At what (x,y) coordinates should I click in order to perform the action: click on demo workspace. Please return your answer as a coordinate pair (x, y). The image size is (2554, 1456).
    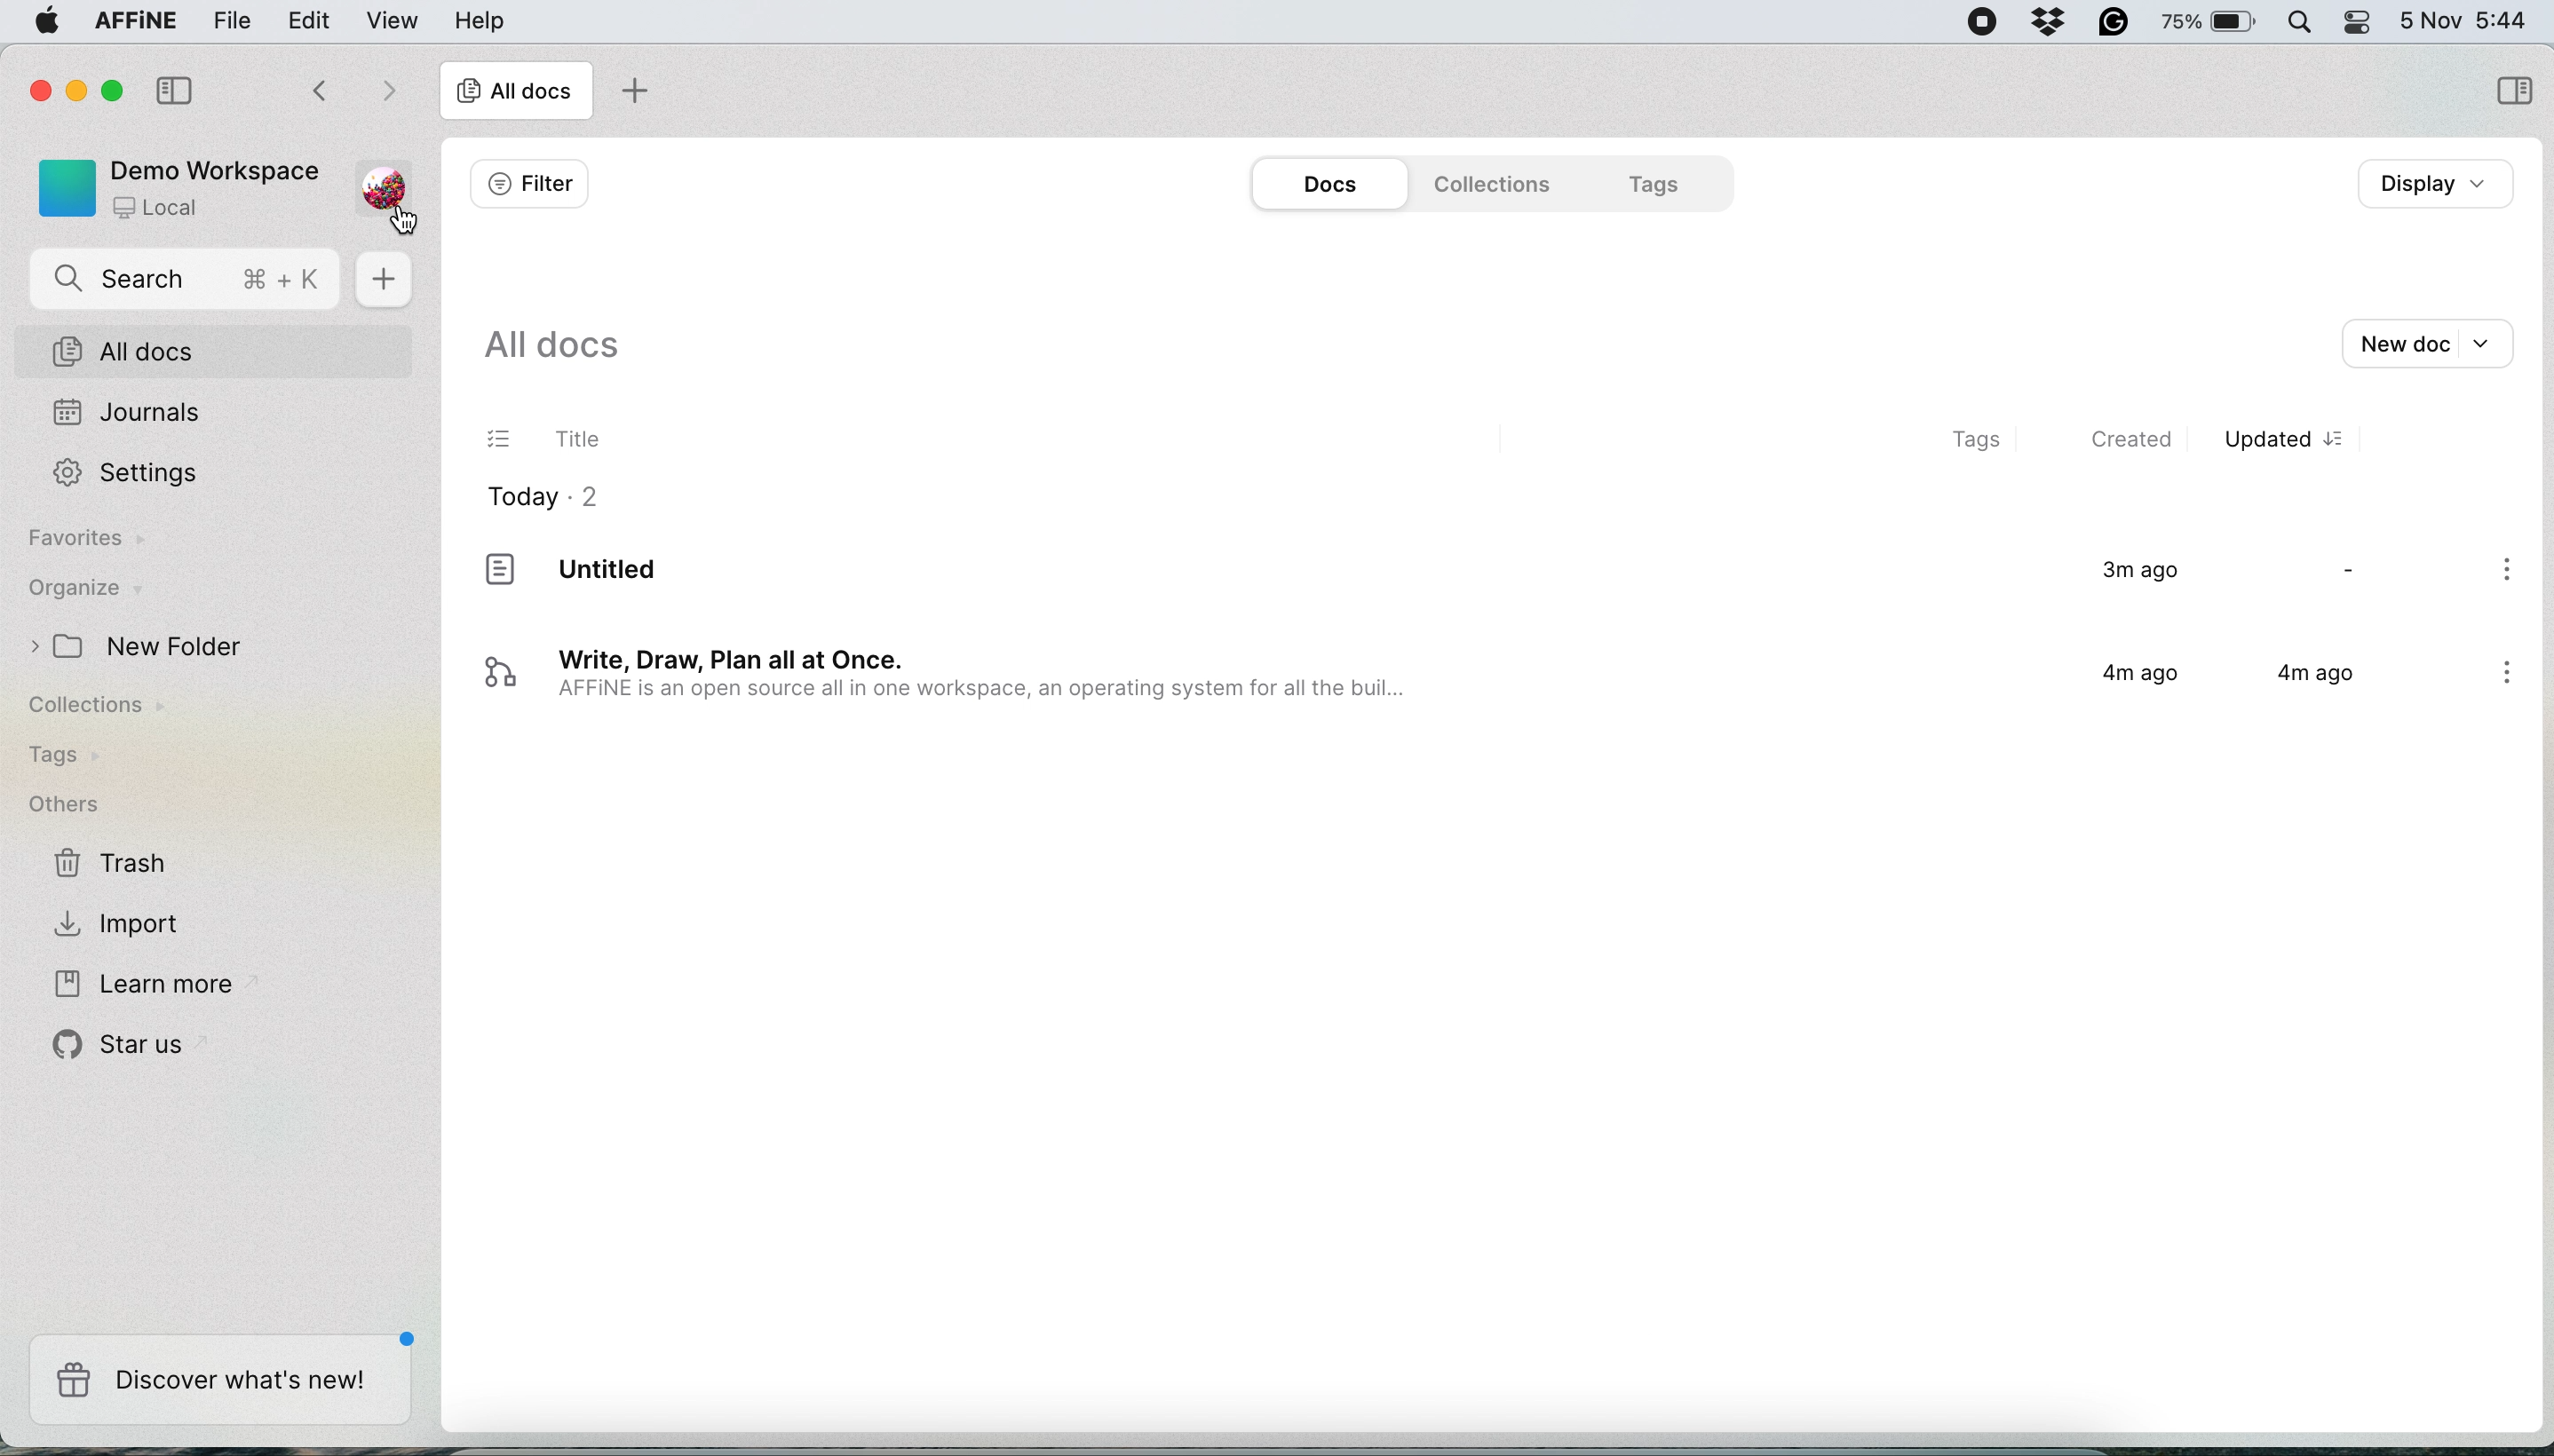
    Looking at the image, I should click on (171, 186).